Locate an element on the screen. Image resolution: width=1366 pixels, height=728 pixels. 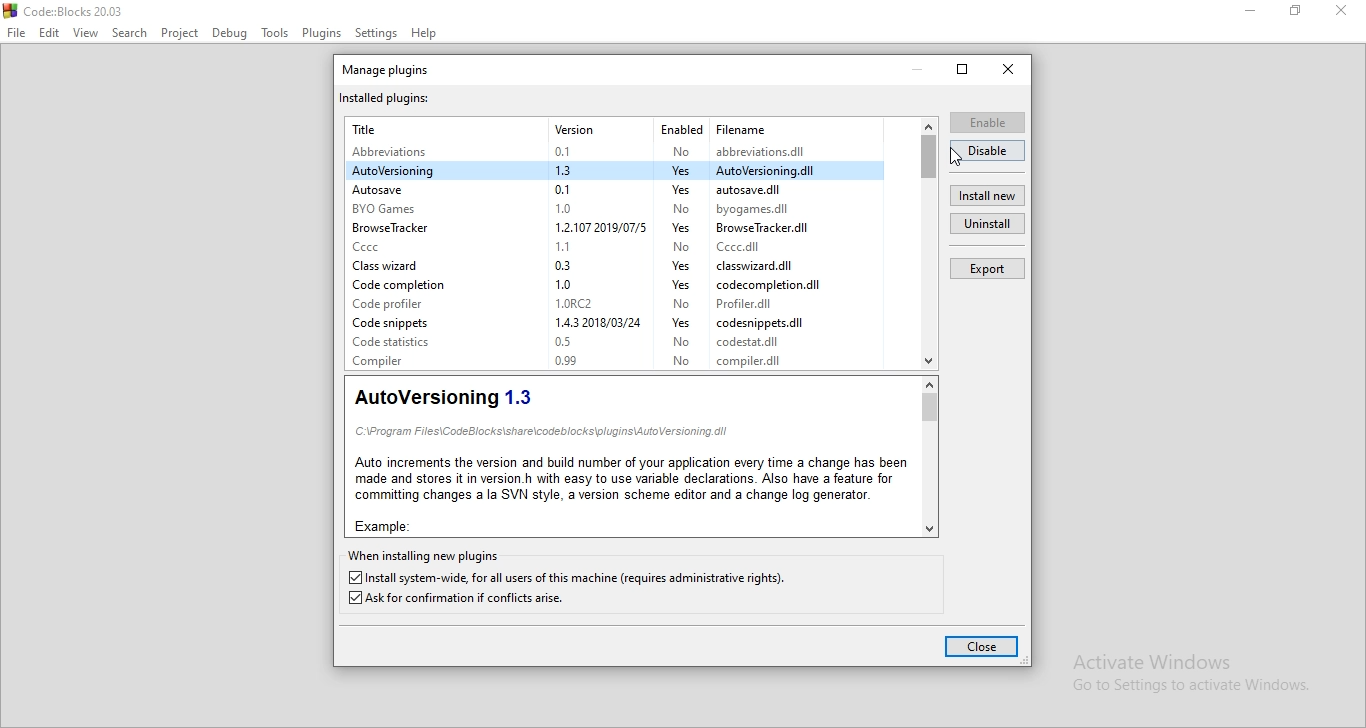
install new is located at coordinates (987, 195).